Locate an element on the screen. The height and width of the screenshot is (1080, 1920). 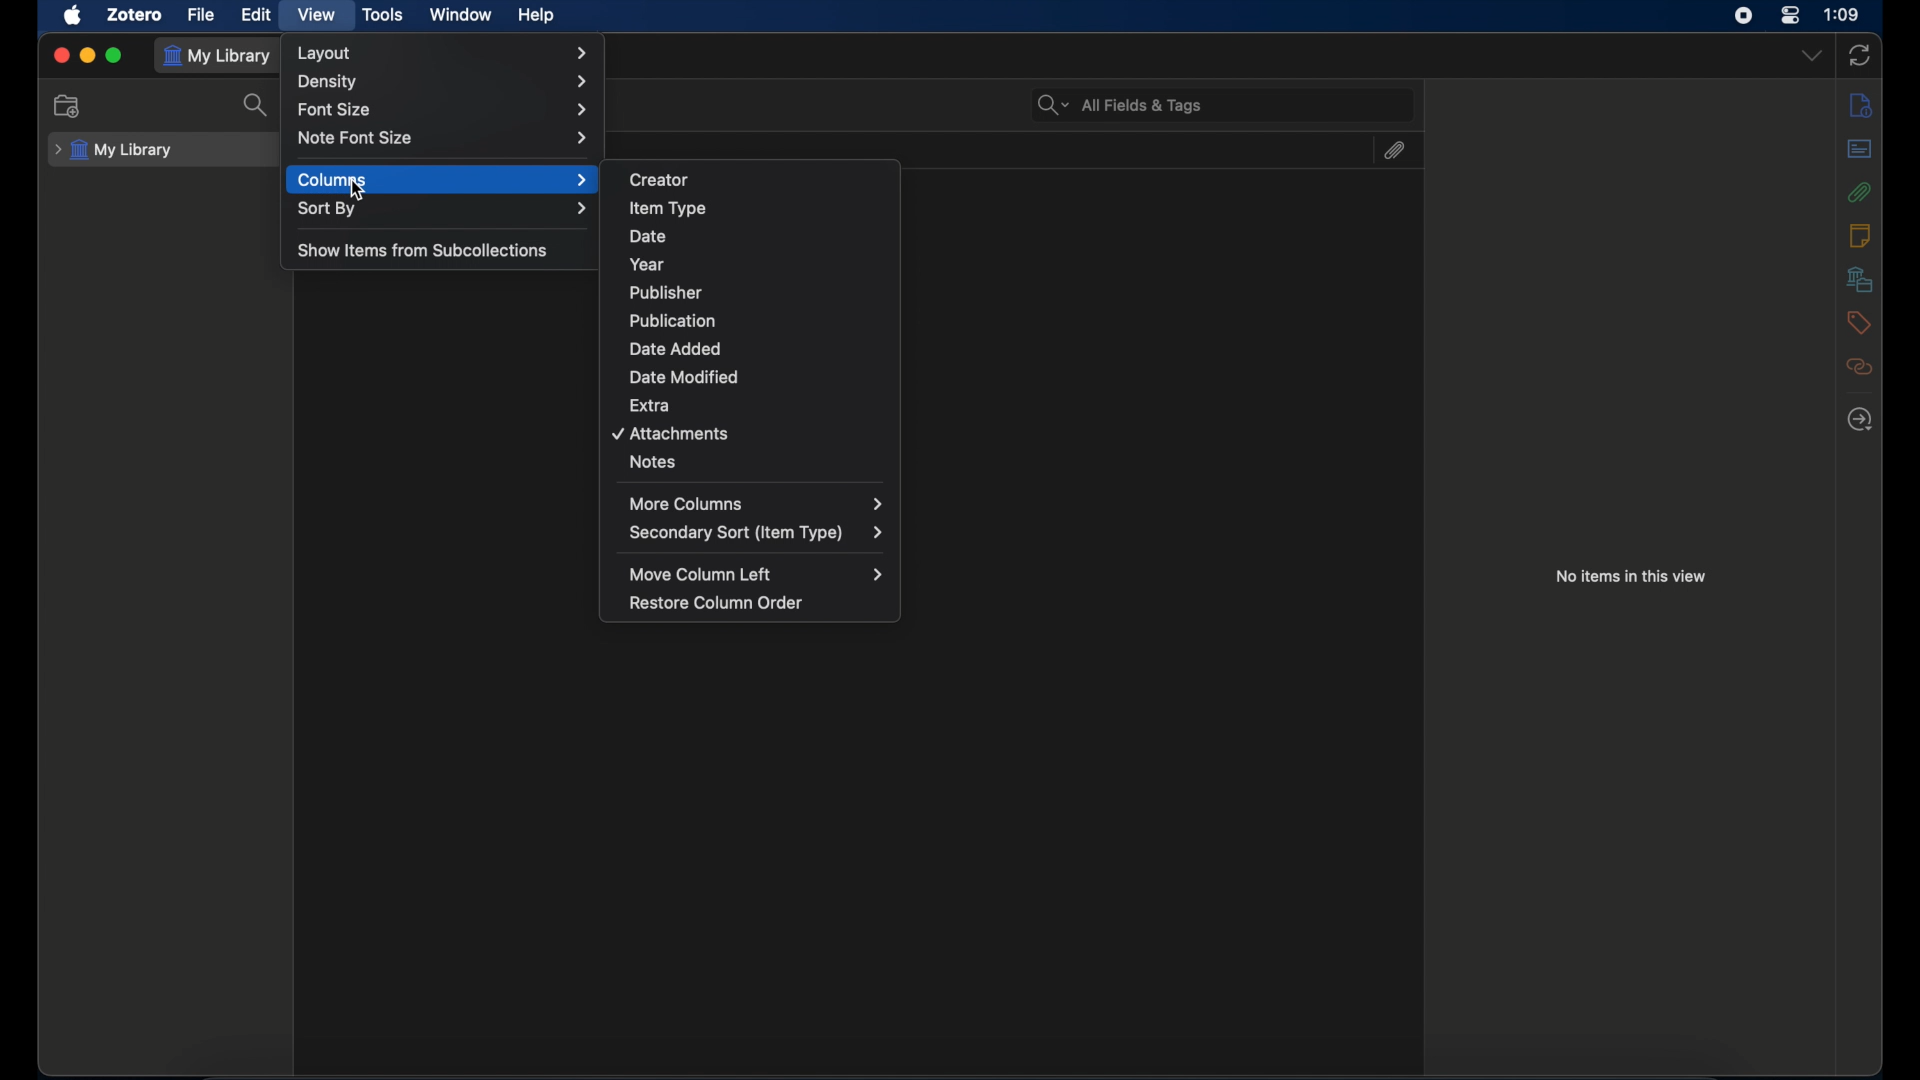
file is located at coordinates (202, 15).